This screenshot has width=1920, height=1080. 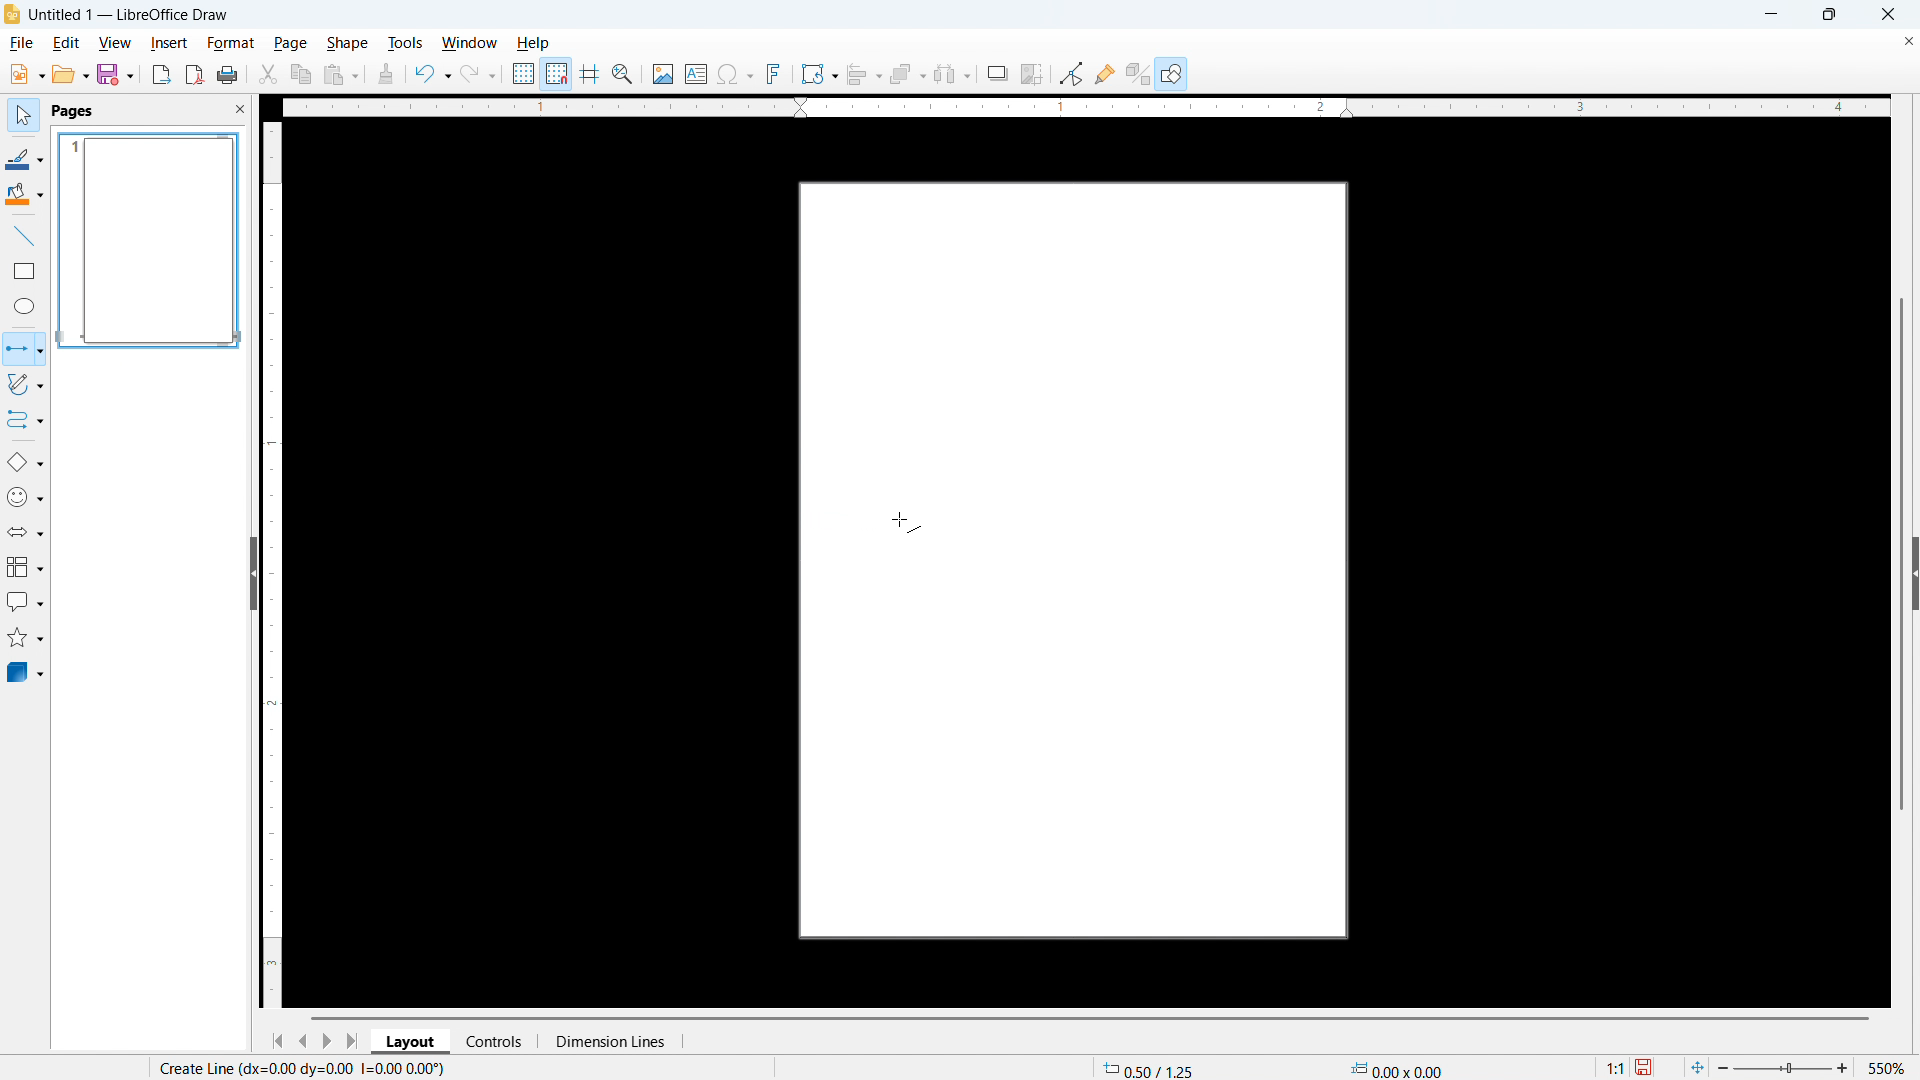 I want to click on clone formatting , so click(x=386, y=75).